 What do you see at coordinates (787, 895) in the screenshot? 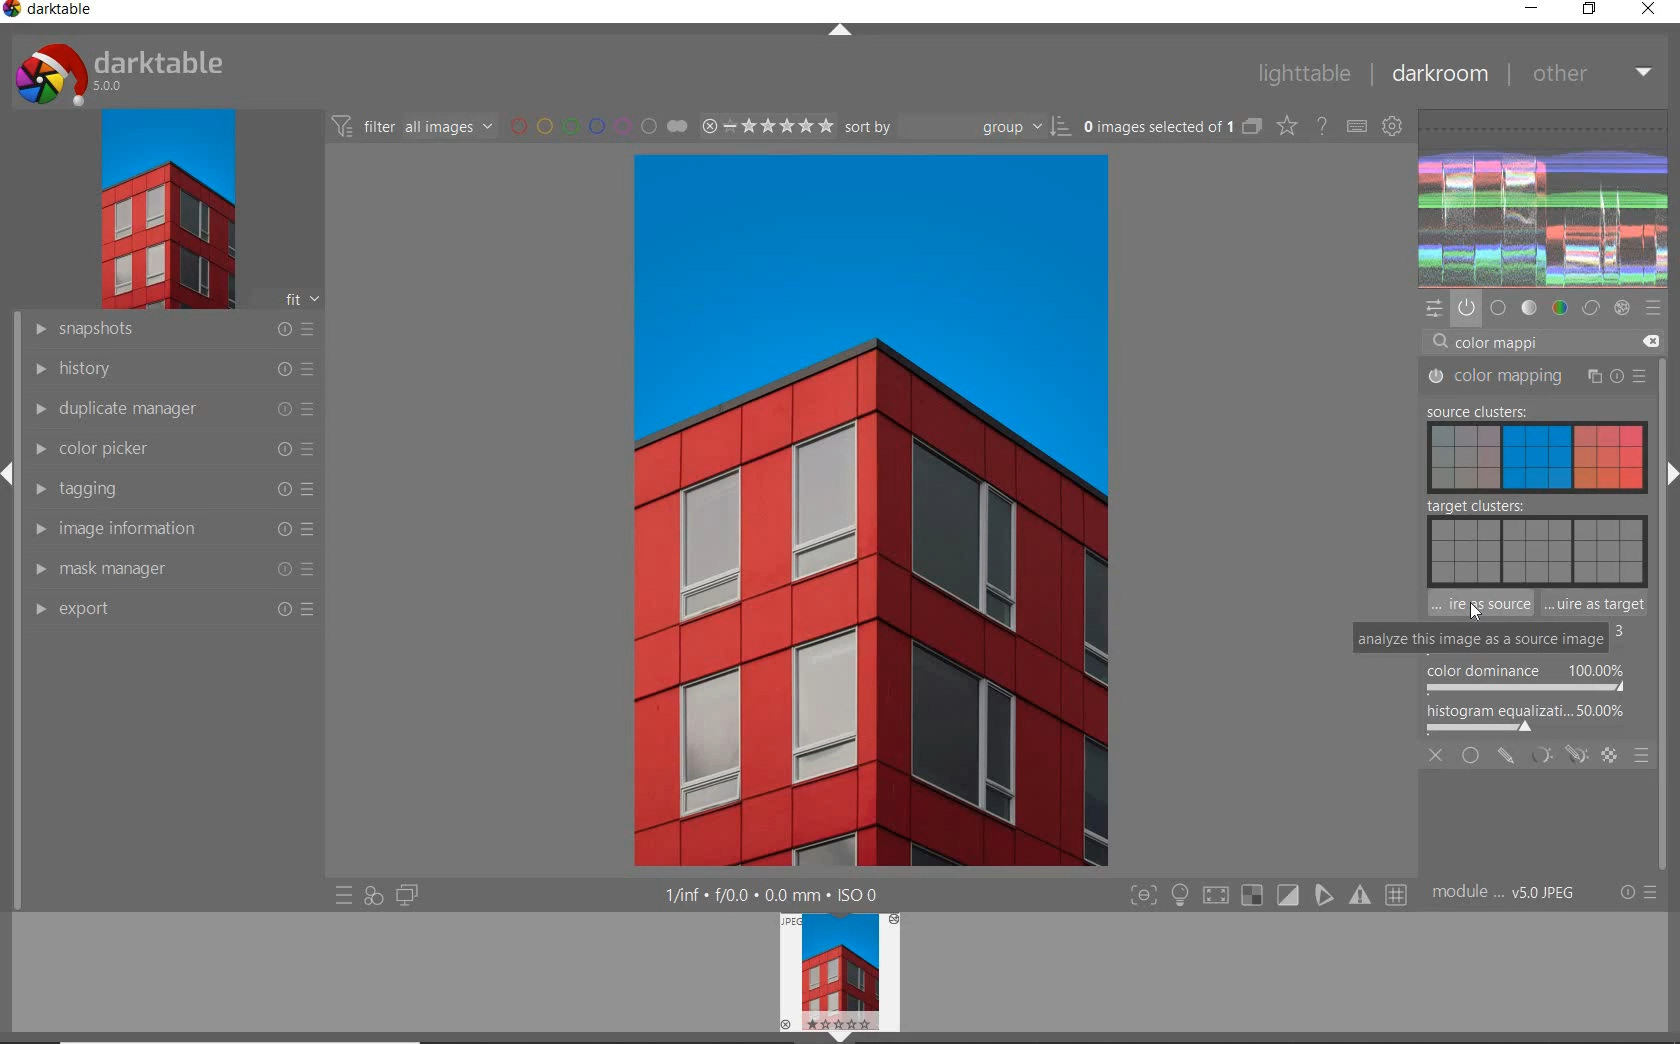
I see `other interface detail` at bounding box center [787, 895].